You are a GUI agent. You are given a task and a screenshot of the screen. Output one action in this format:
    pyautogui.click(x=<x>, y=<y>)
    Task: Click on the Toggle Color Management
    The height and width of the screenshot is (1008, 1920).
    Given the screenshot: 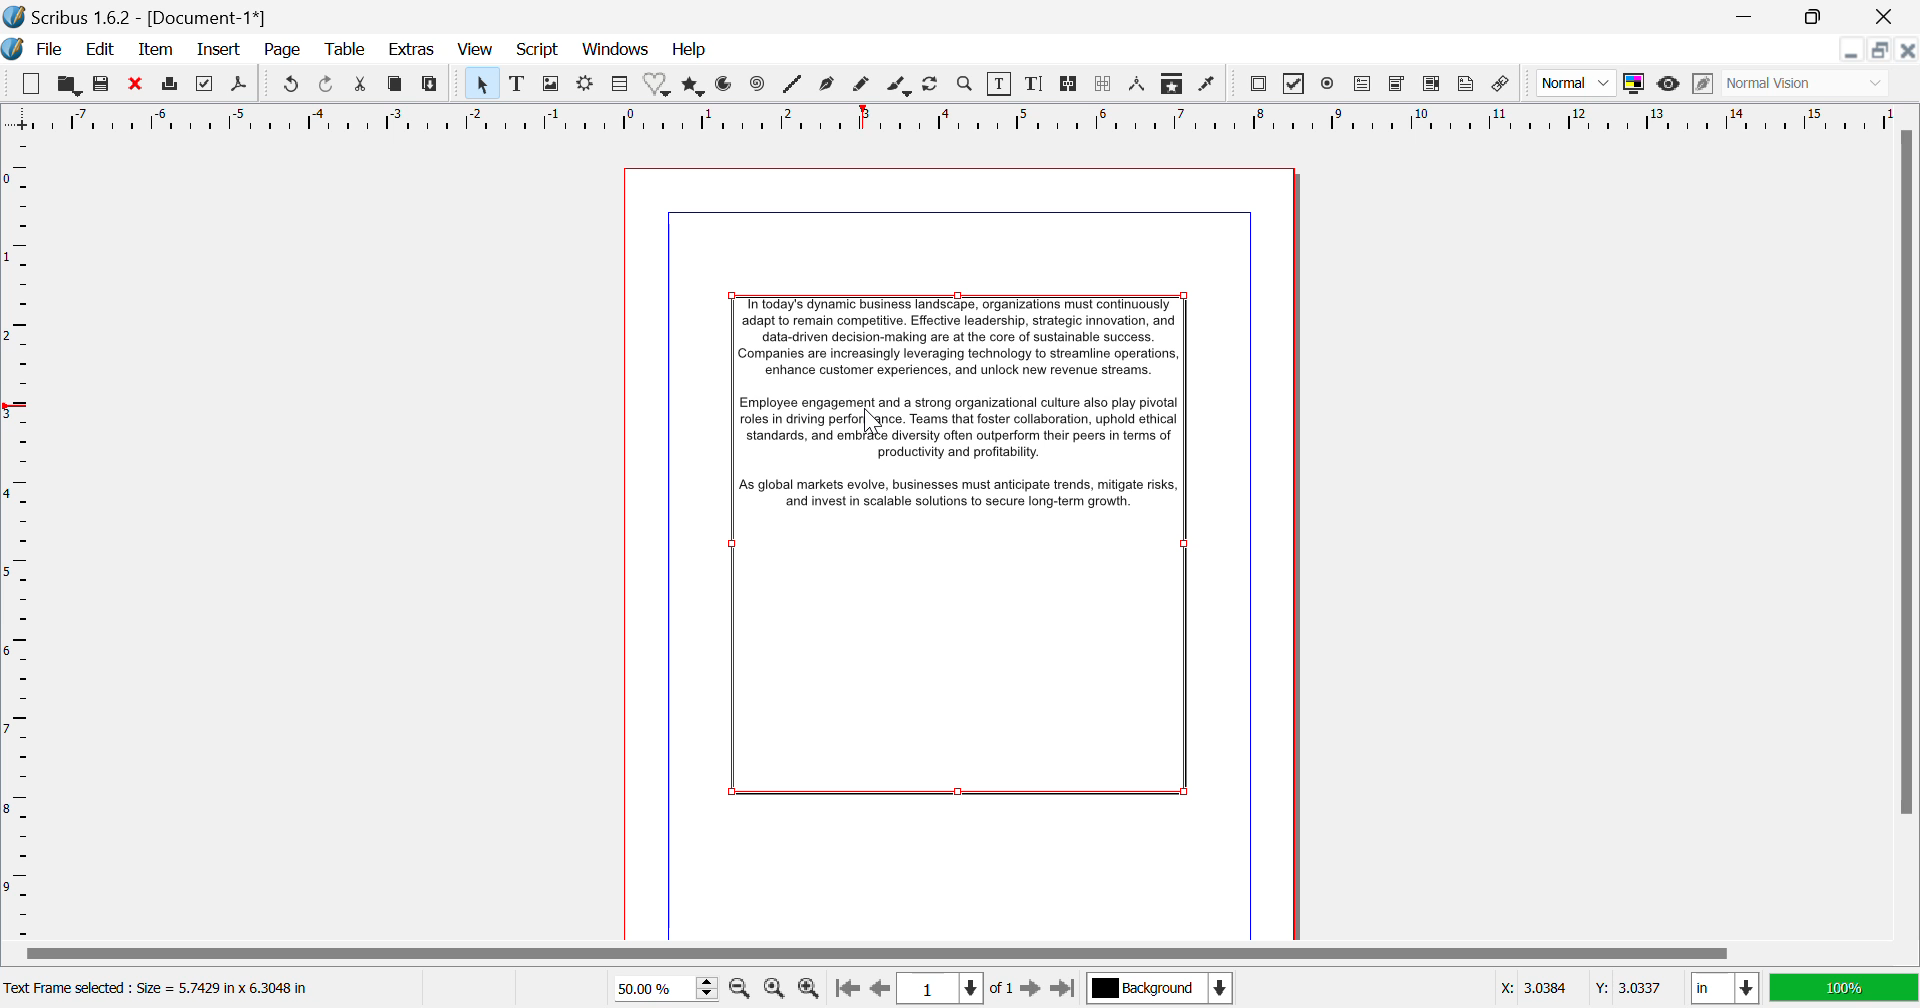 What is the action you would take?
    pyautogui.click(x=1636, y=82)
    